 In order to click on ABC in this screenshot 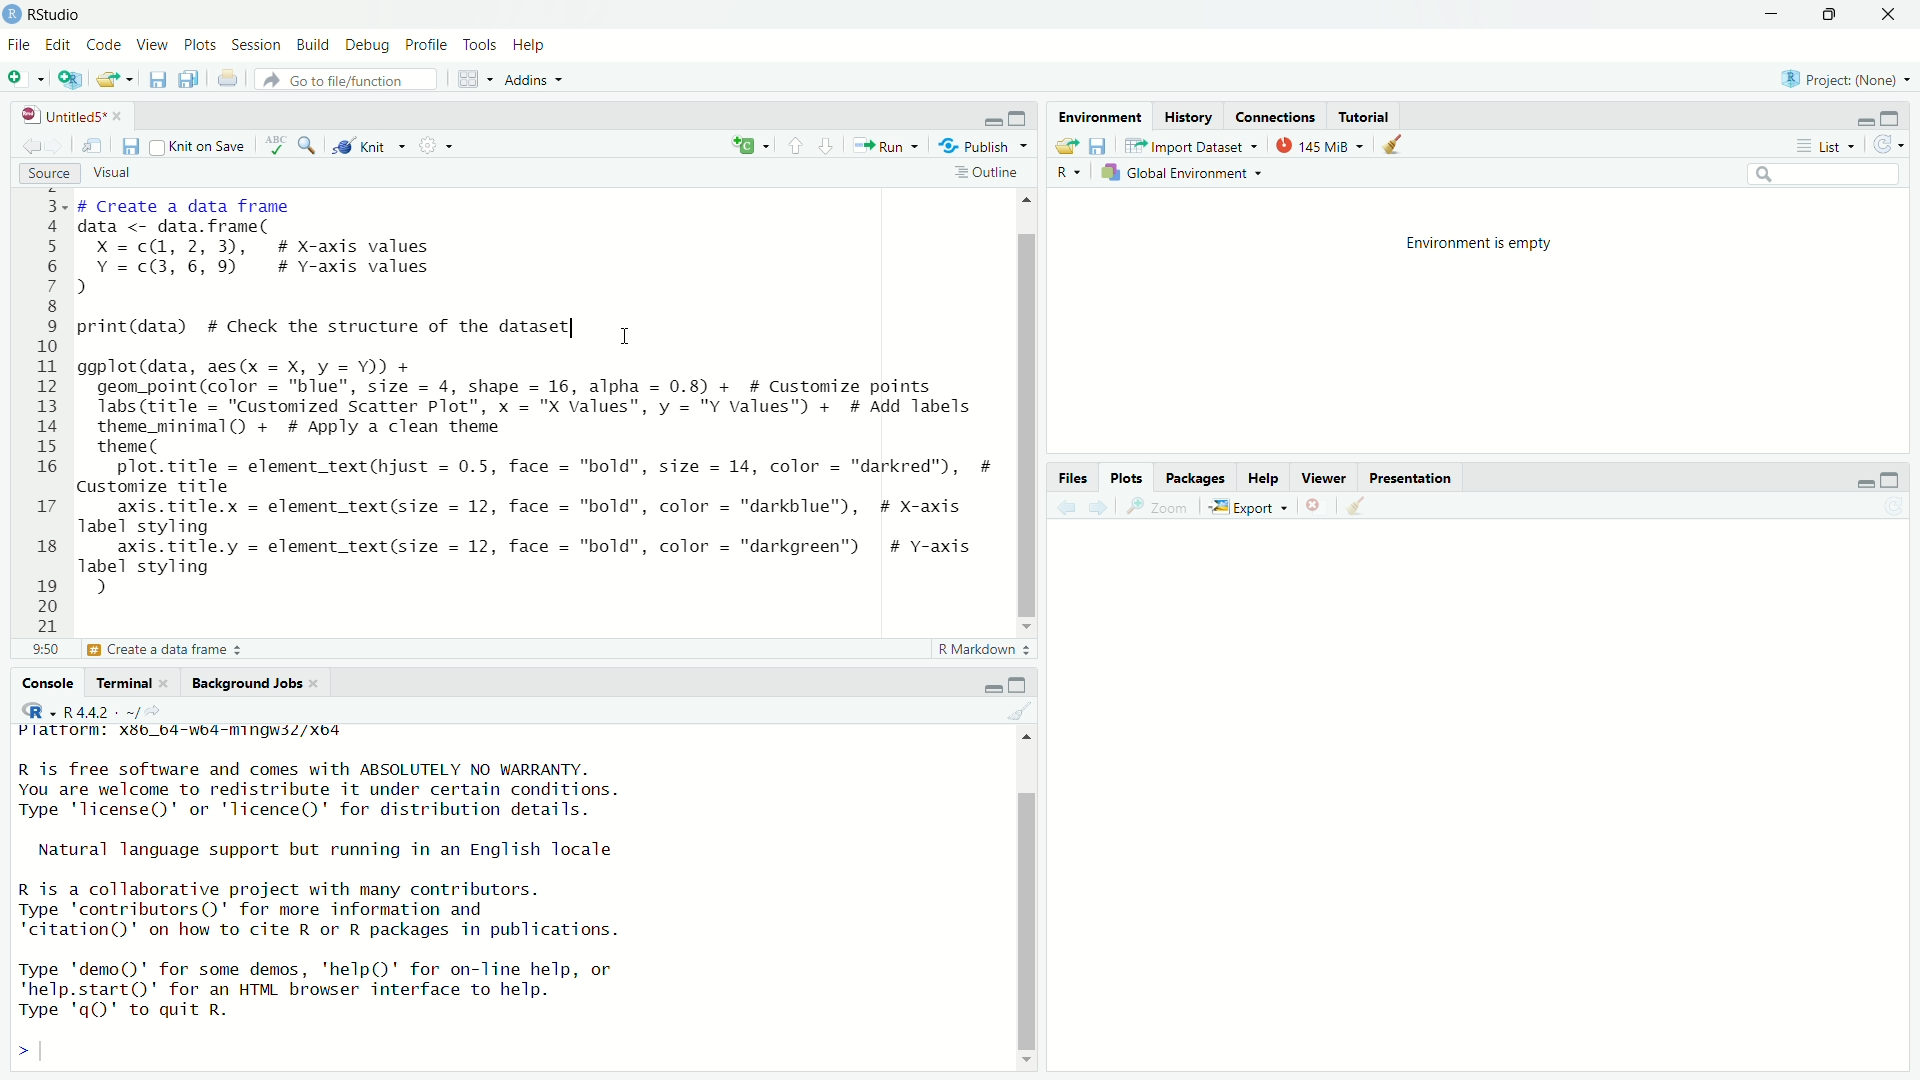, I will do `click(274, 146)`.